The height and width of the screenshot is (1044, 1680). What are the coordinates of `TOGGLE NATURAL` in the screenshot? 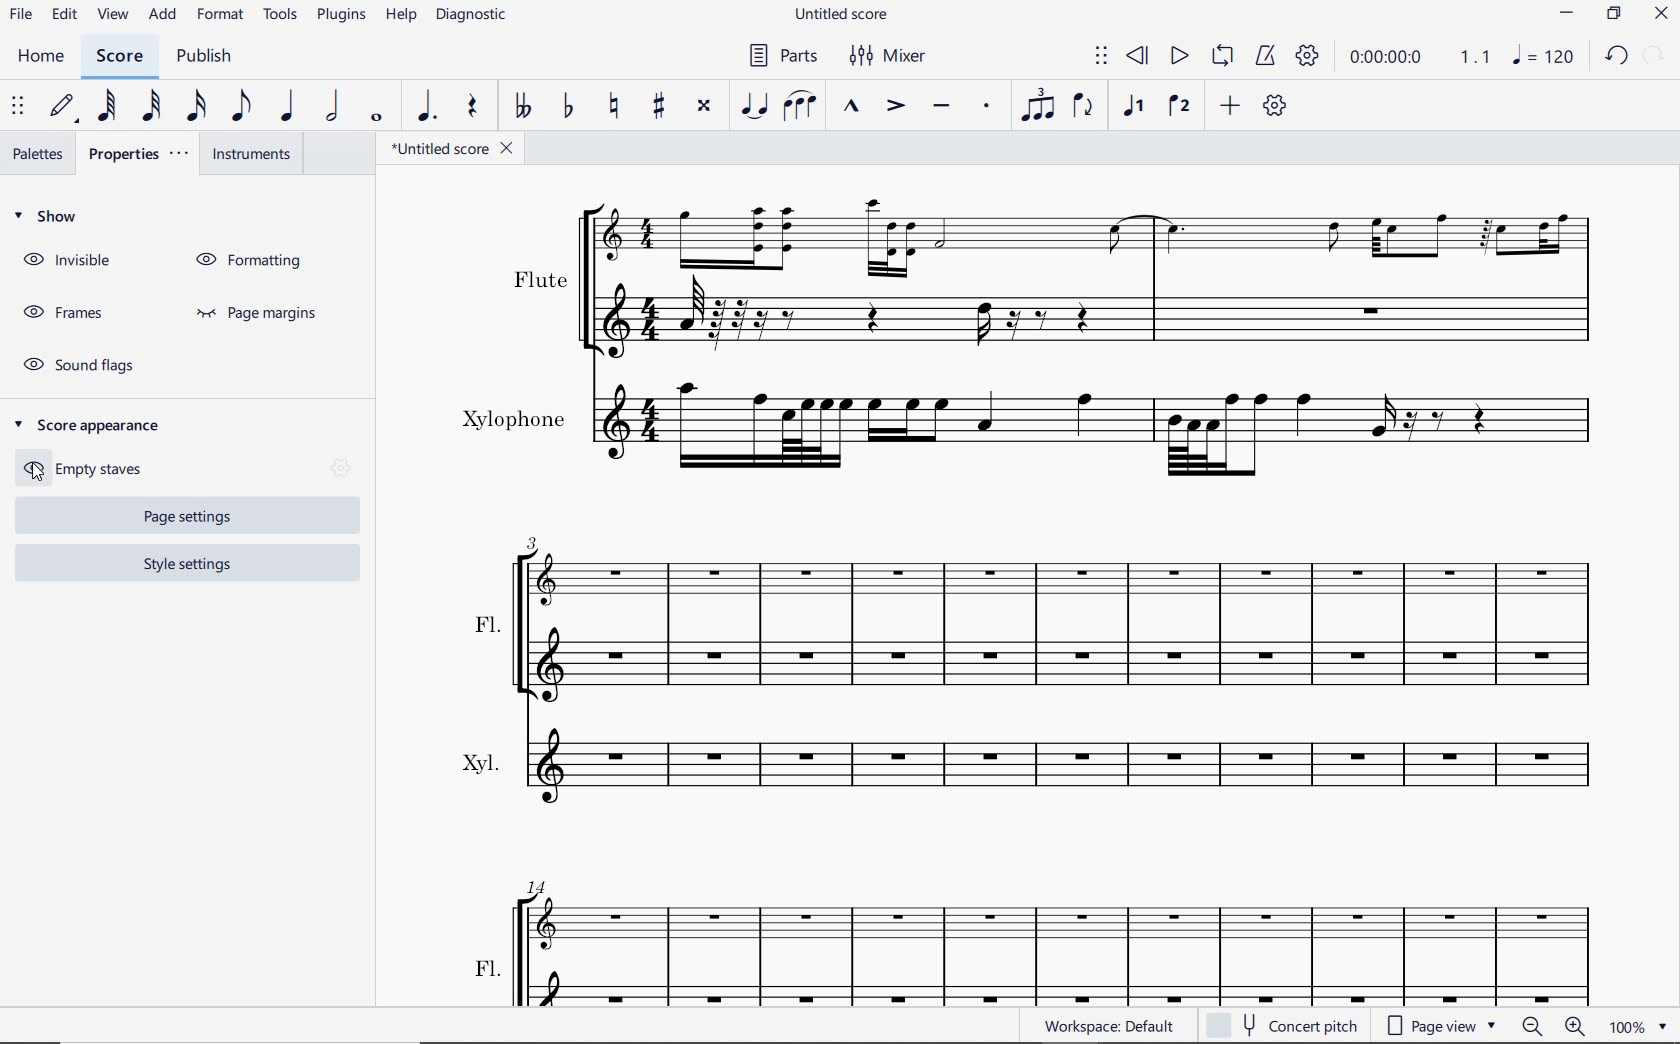 It's located at (614, 105).